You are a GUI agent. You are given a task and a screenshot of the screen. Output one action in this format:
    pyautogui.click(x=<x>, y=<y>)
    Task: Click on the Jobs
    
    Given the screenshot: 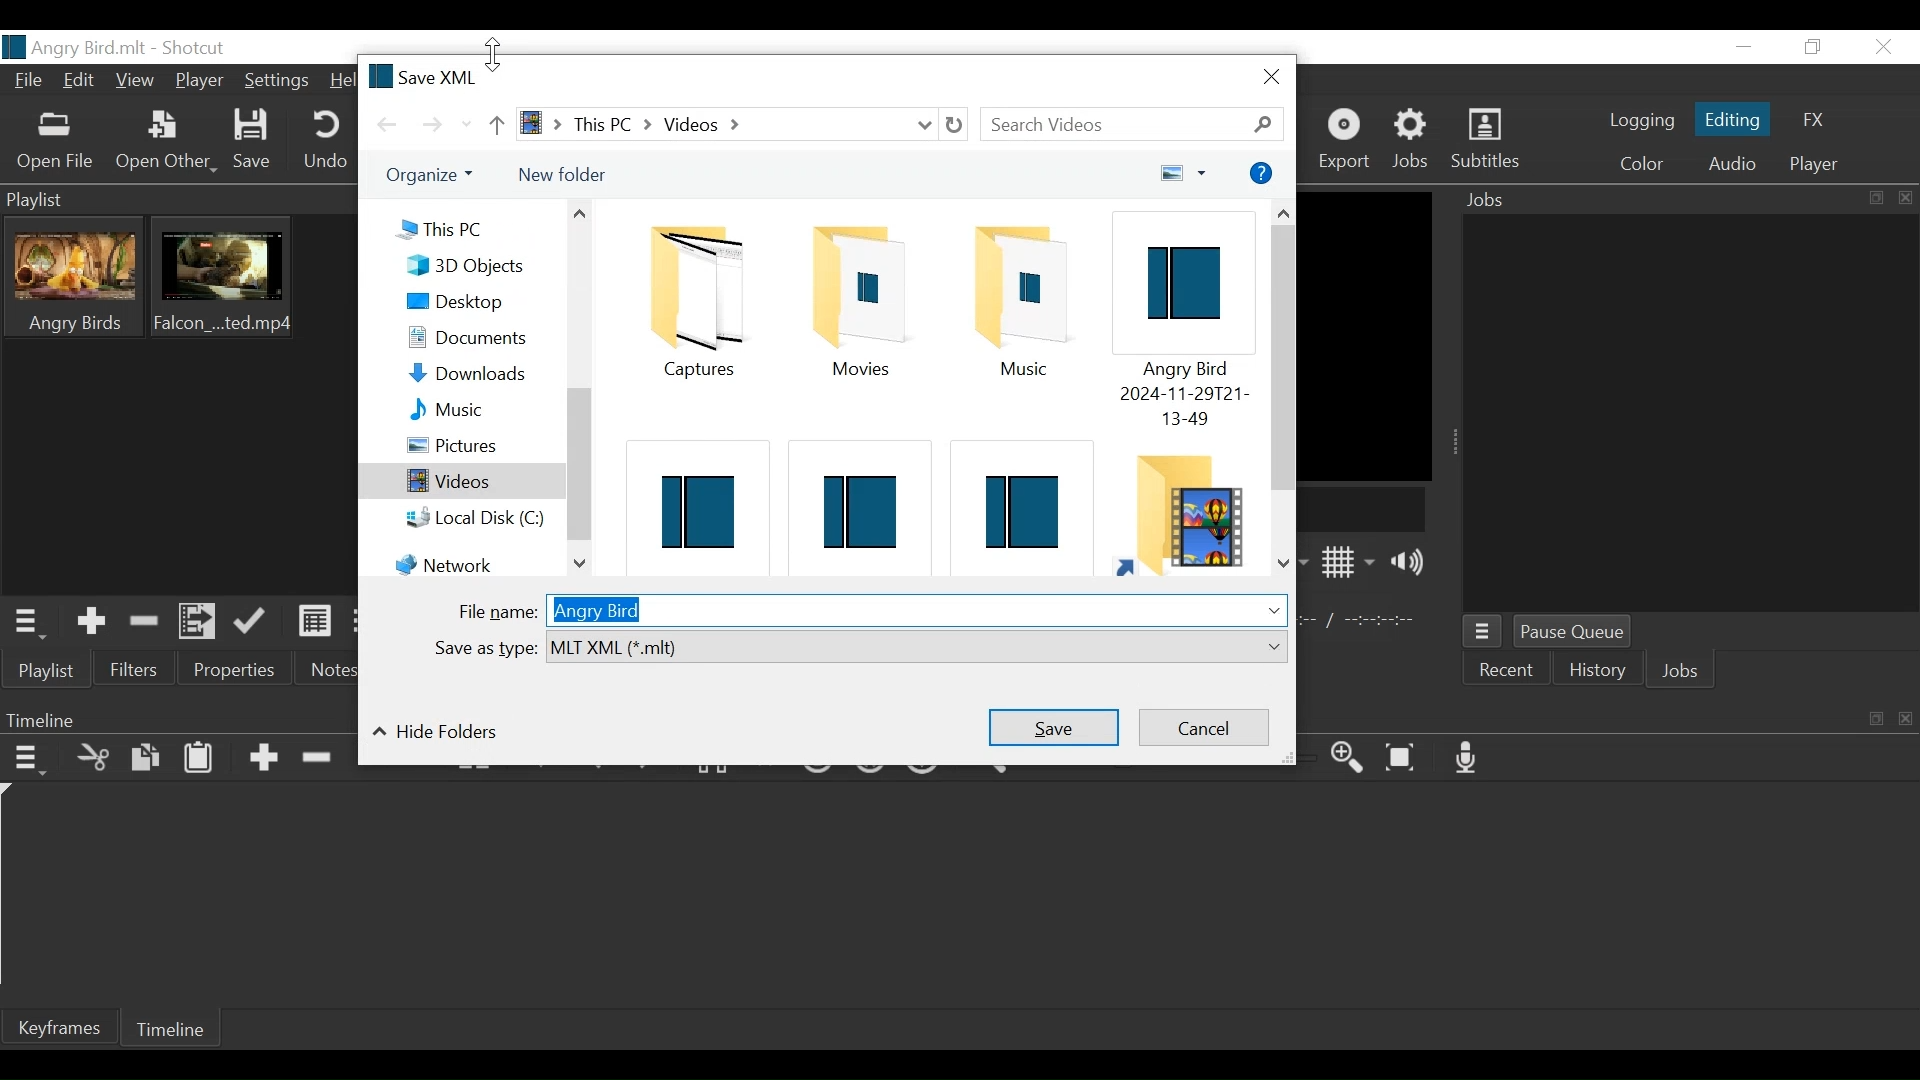 What is the action you would take?
    pyautogui.click(x=1687, y=202)
    